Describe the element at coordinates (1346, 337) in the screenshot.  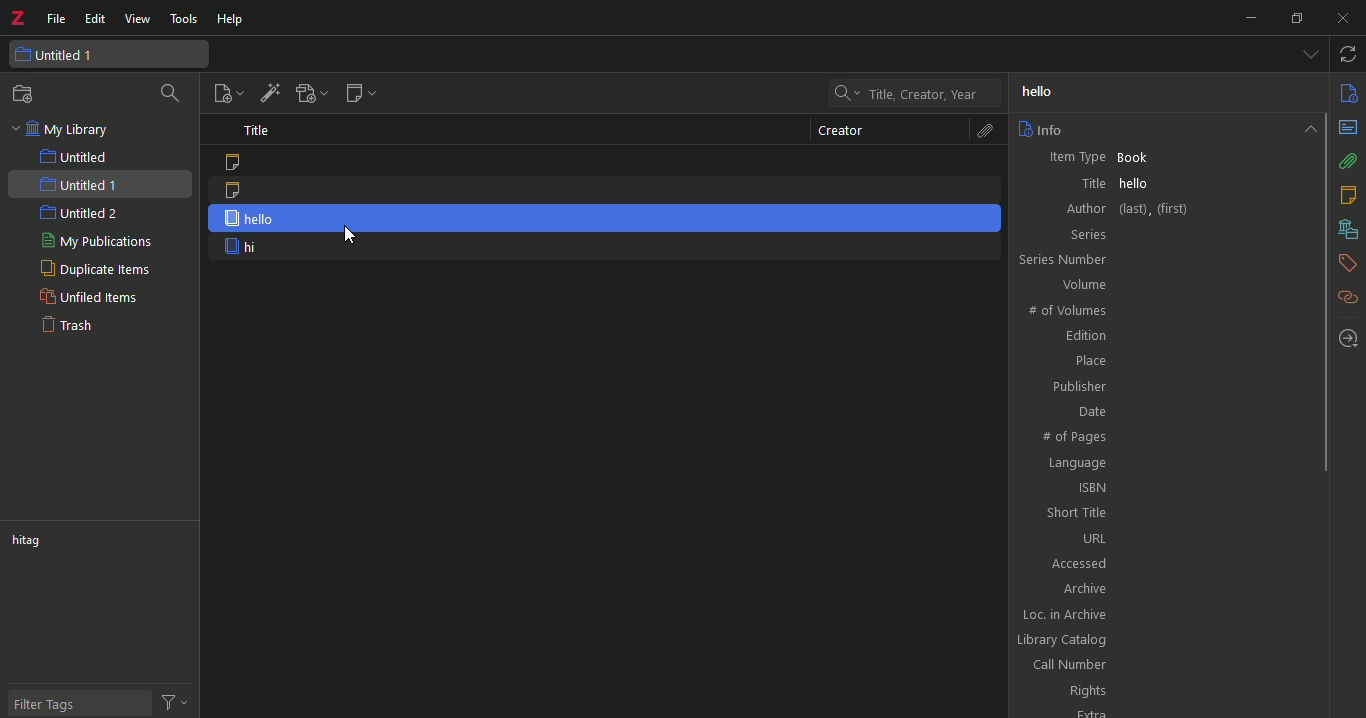
I see `locate` at that location.